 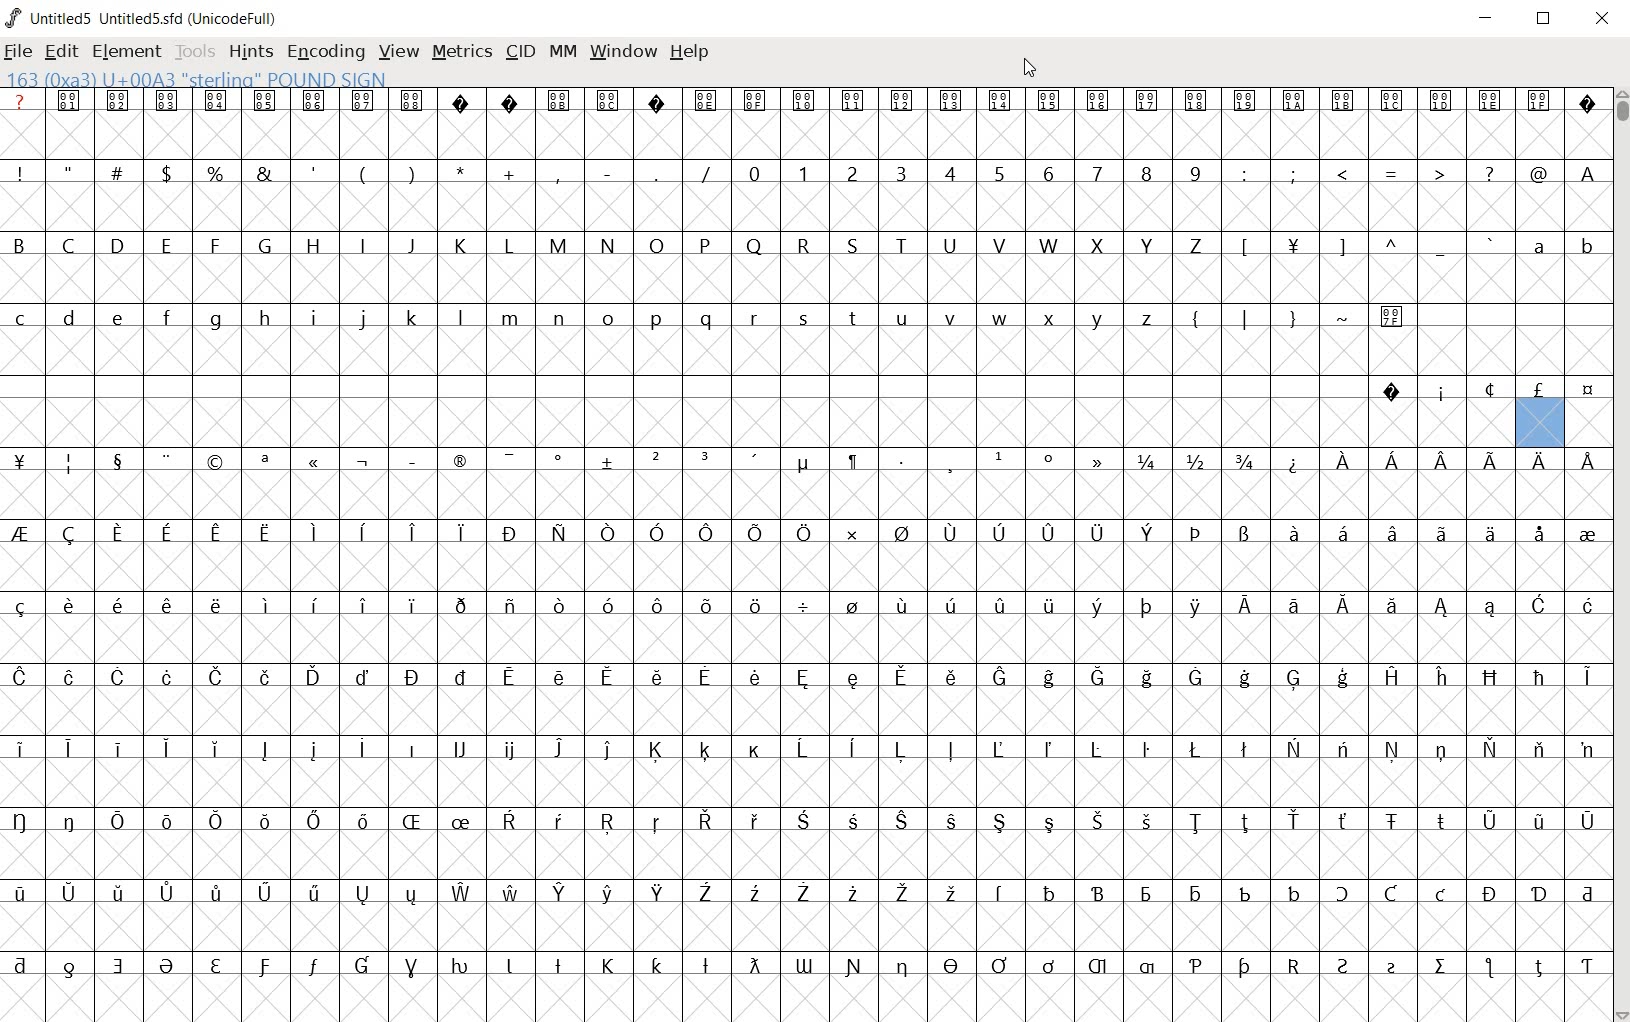 What do you see at coordinates (324, 53) in the screenshot?
I see `ENCODING` at bounding box center [324, 53].